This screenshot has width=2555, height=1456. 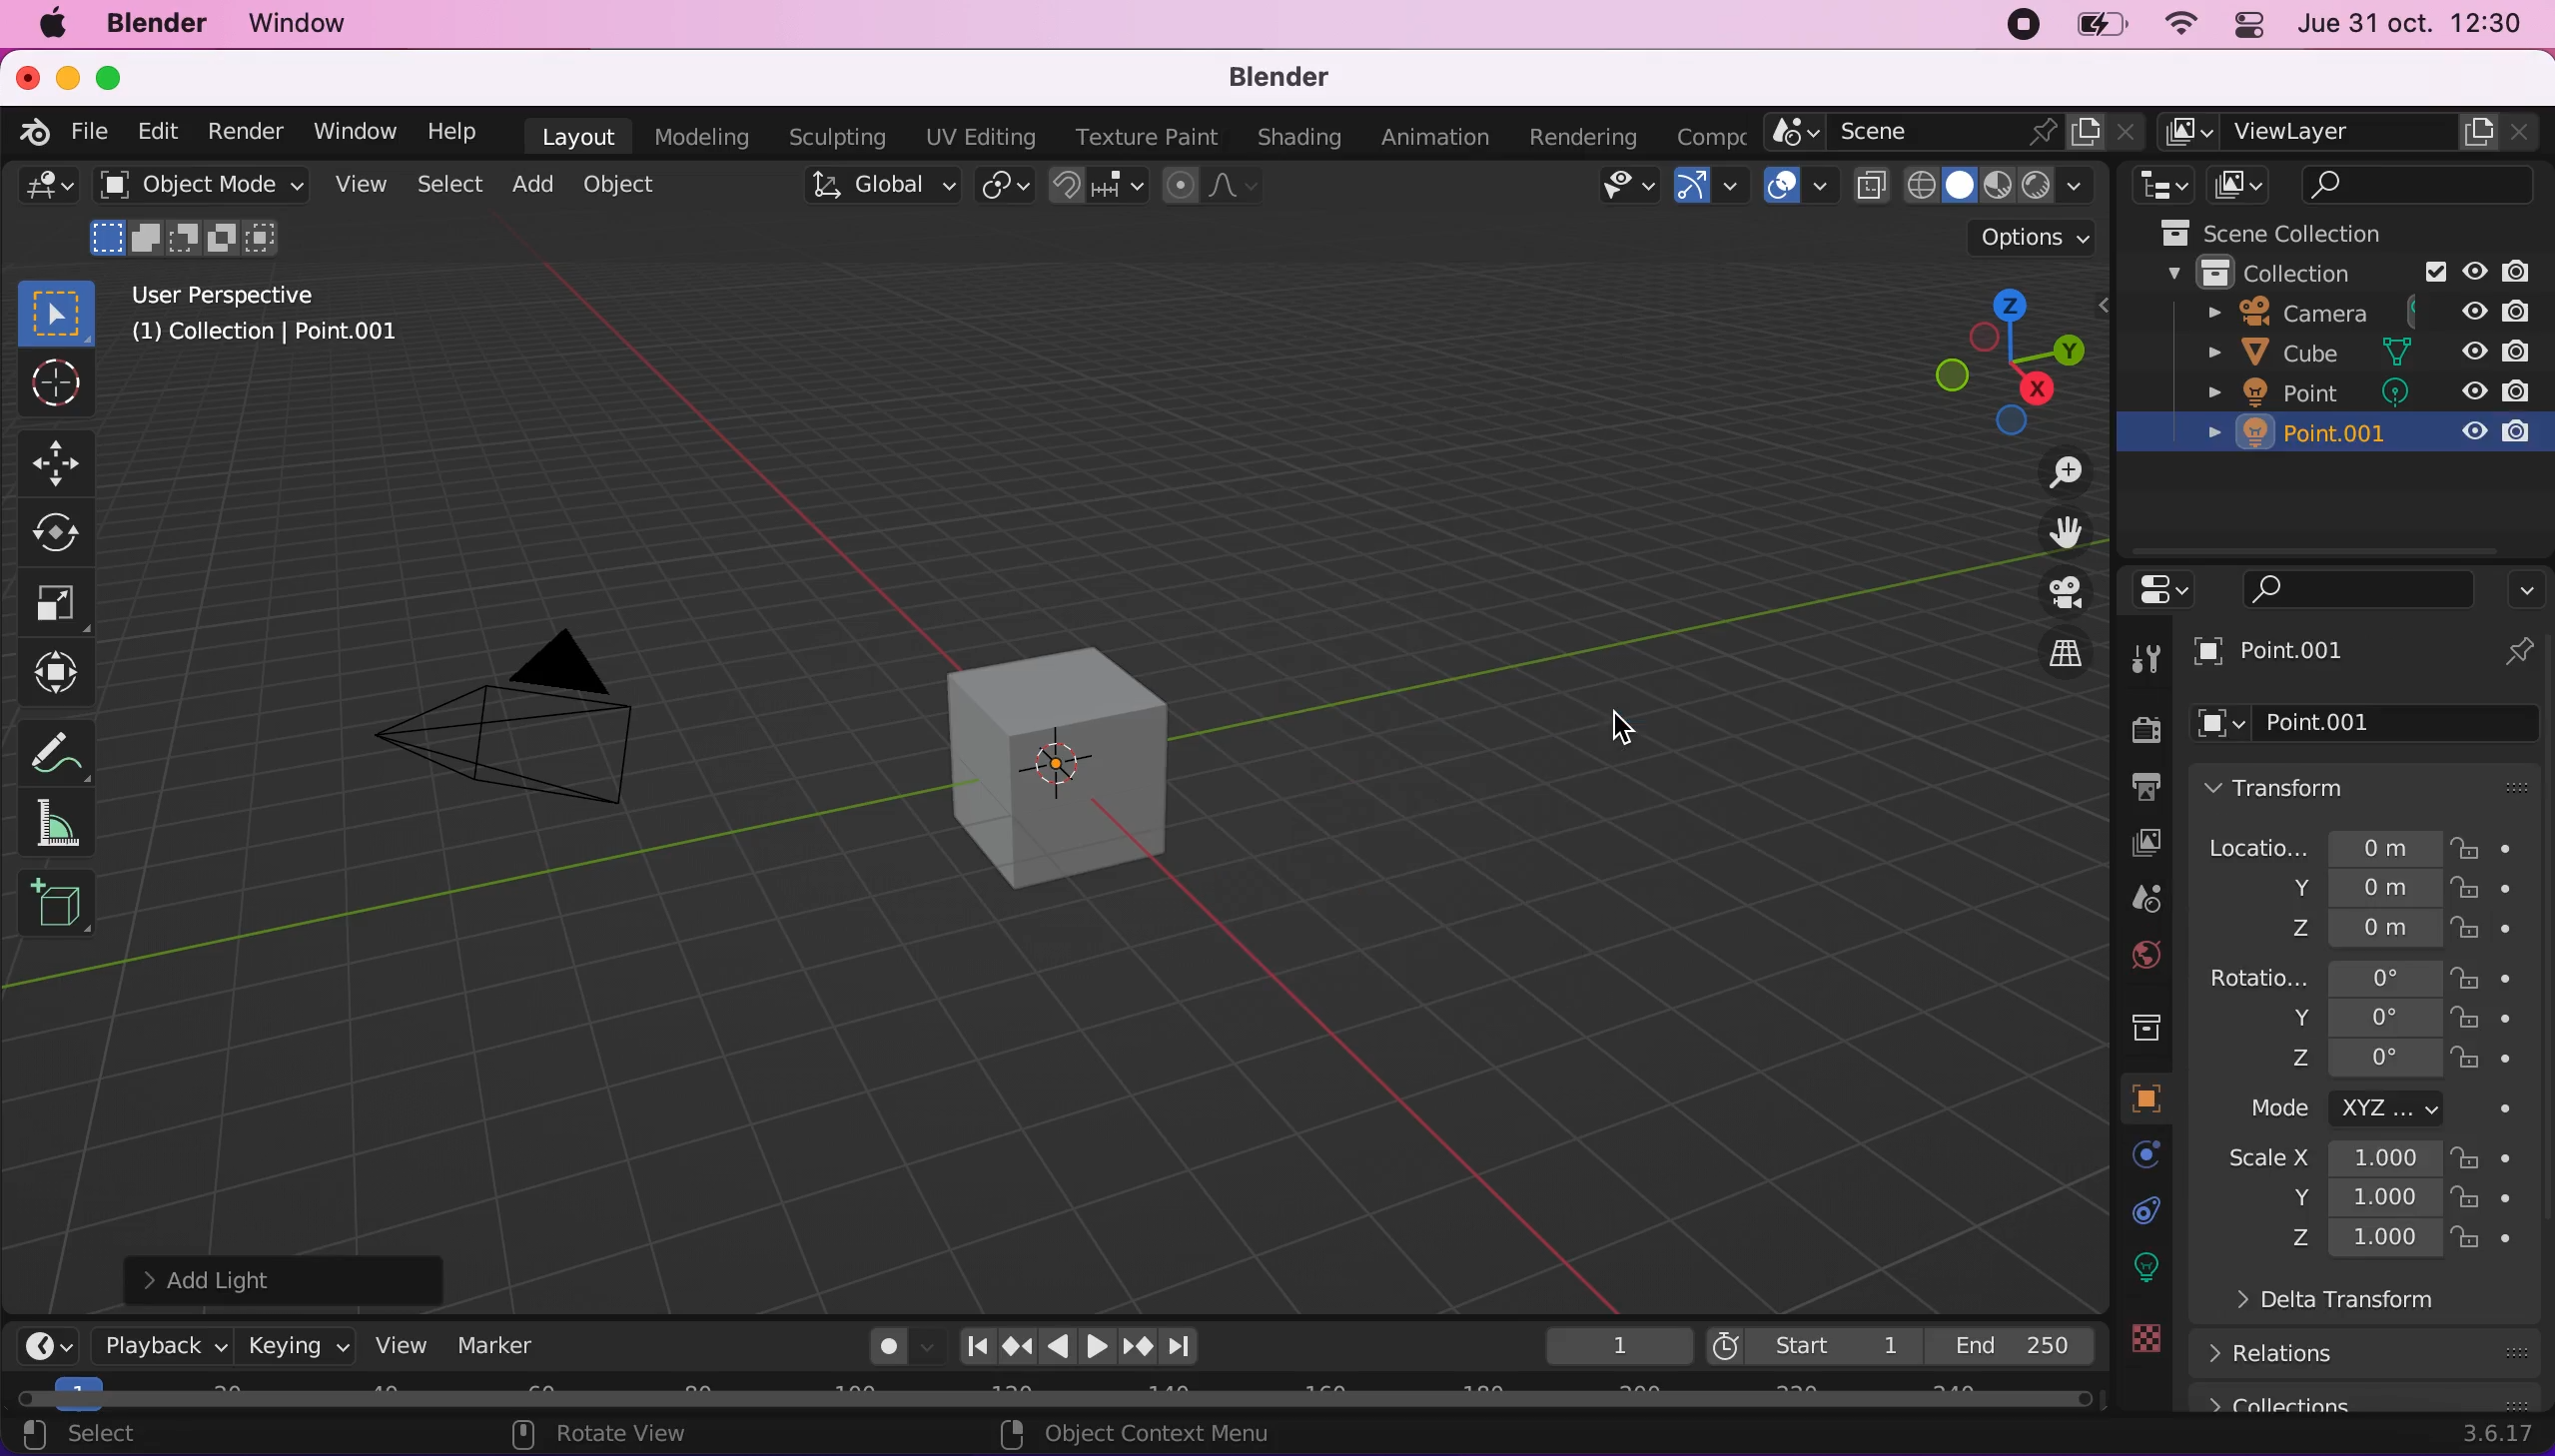 What do you see at coordinates (2348, 588) in the screenshot?
I see `search` at bounding box center [2348, 588].